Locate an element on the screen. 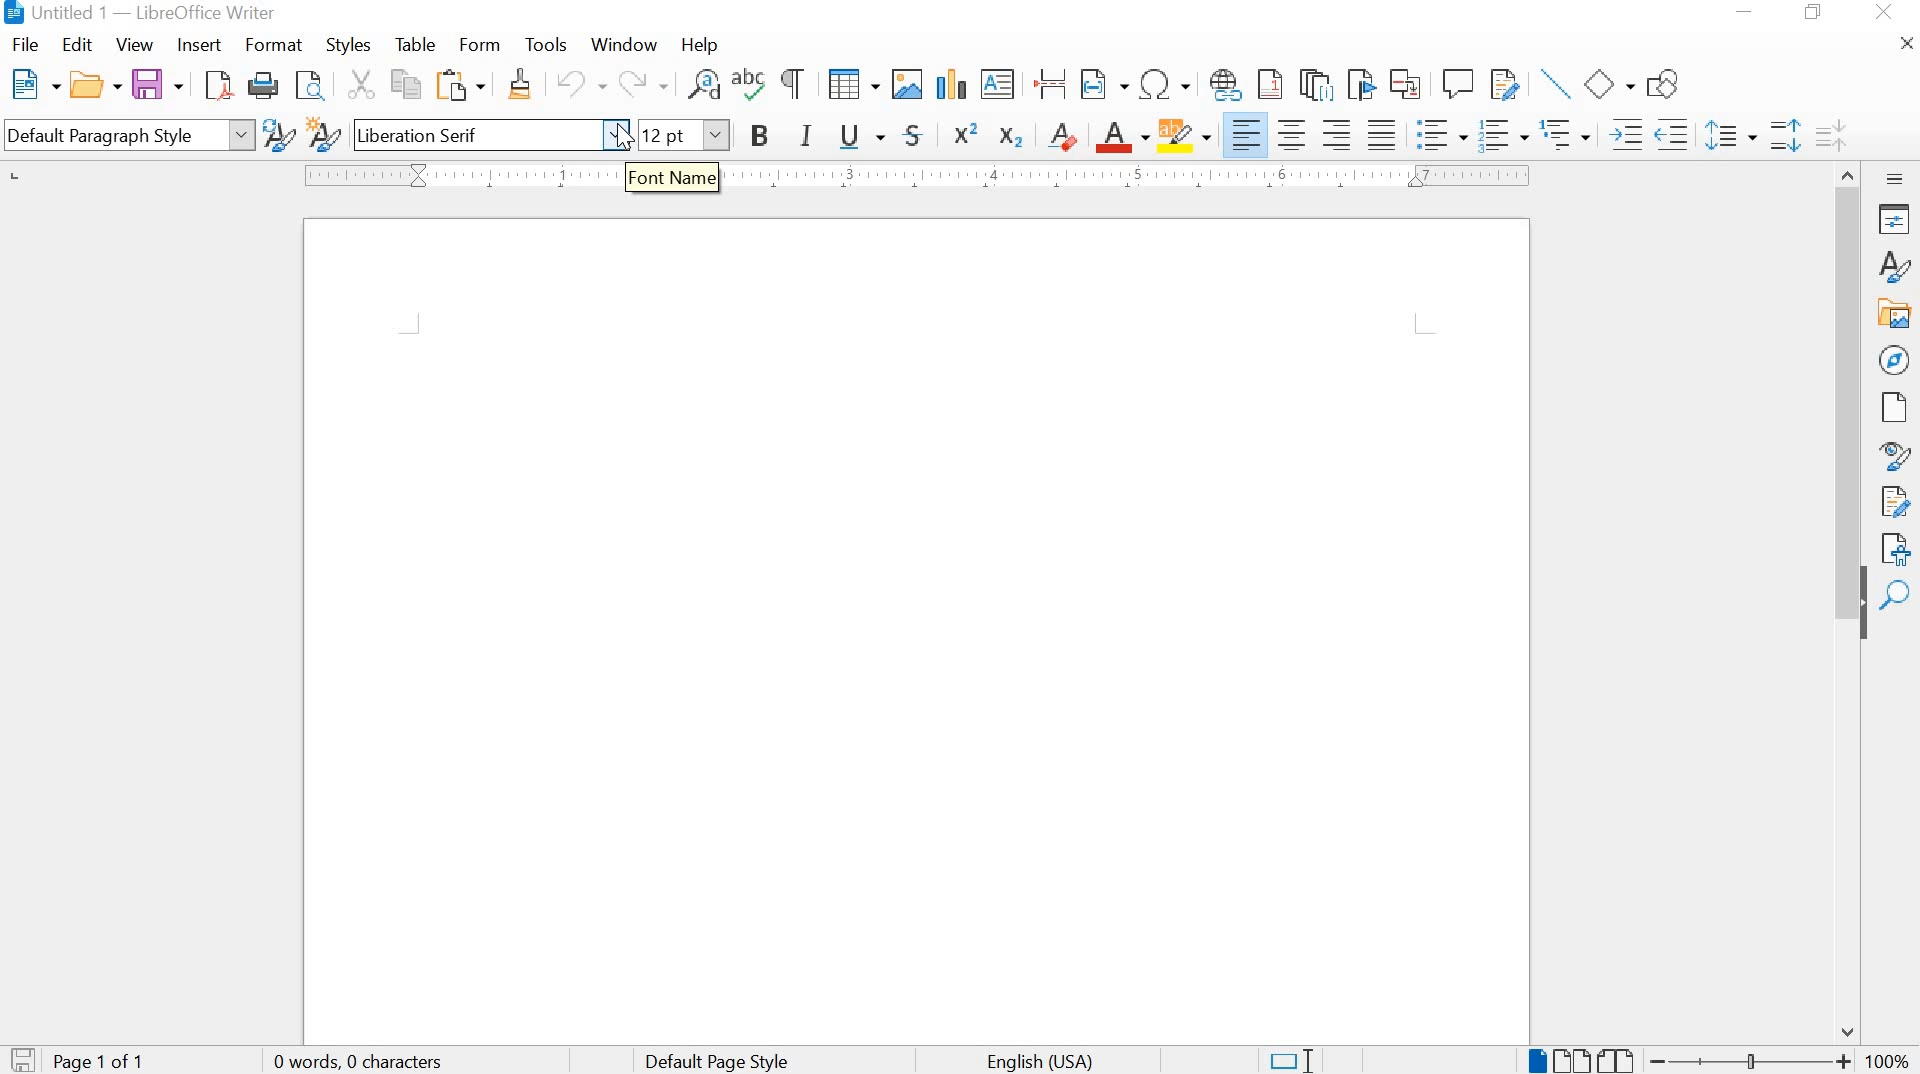 The width and height of the screenshot is (1920, 1074). NEW STYLE FROM SELECTION is located at coordinates (324, 133).